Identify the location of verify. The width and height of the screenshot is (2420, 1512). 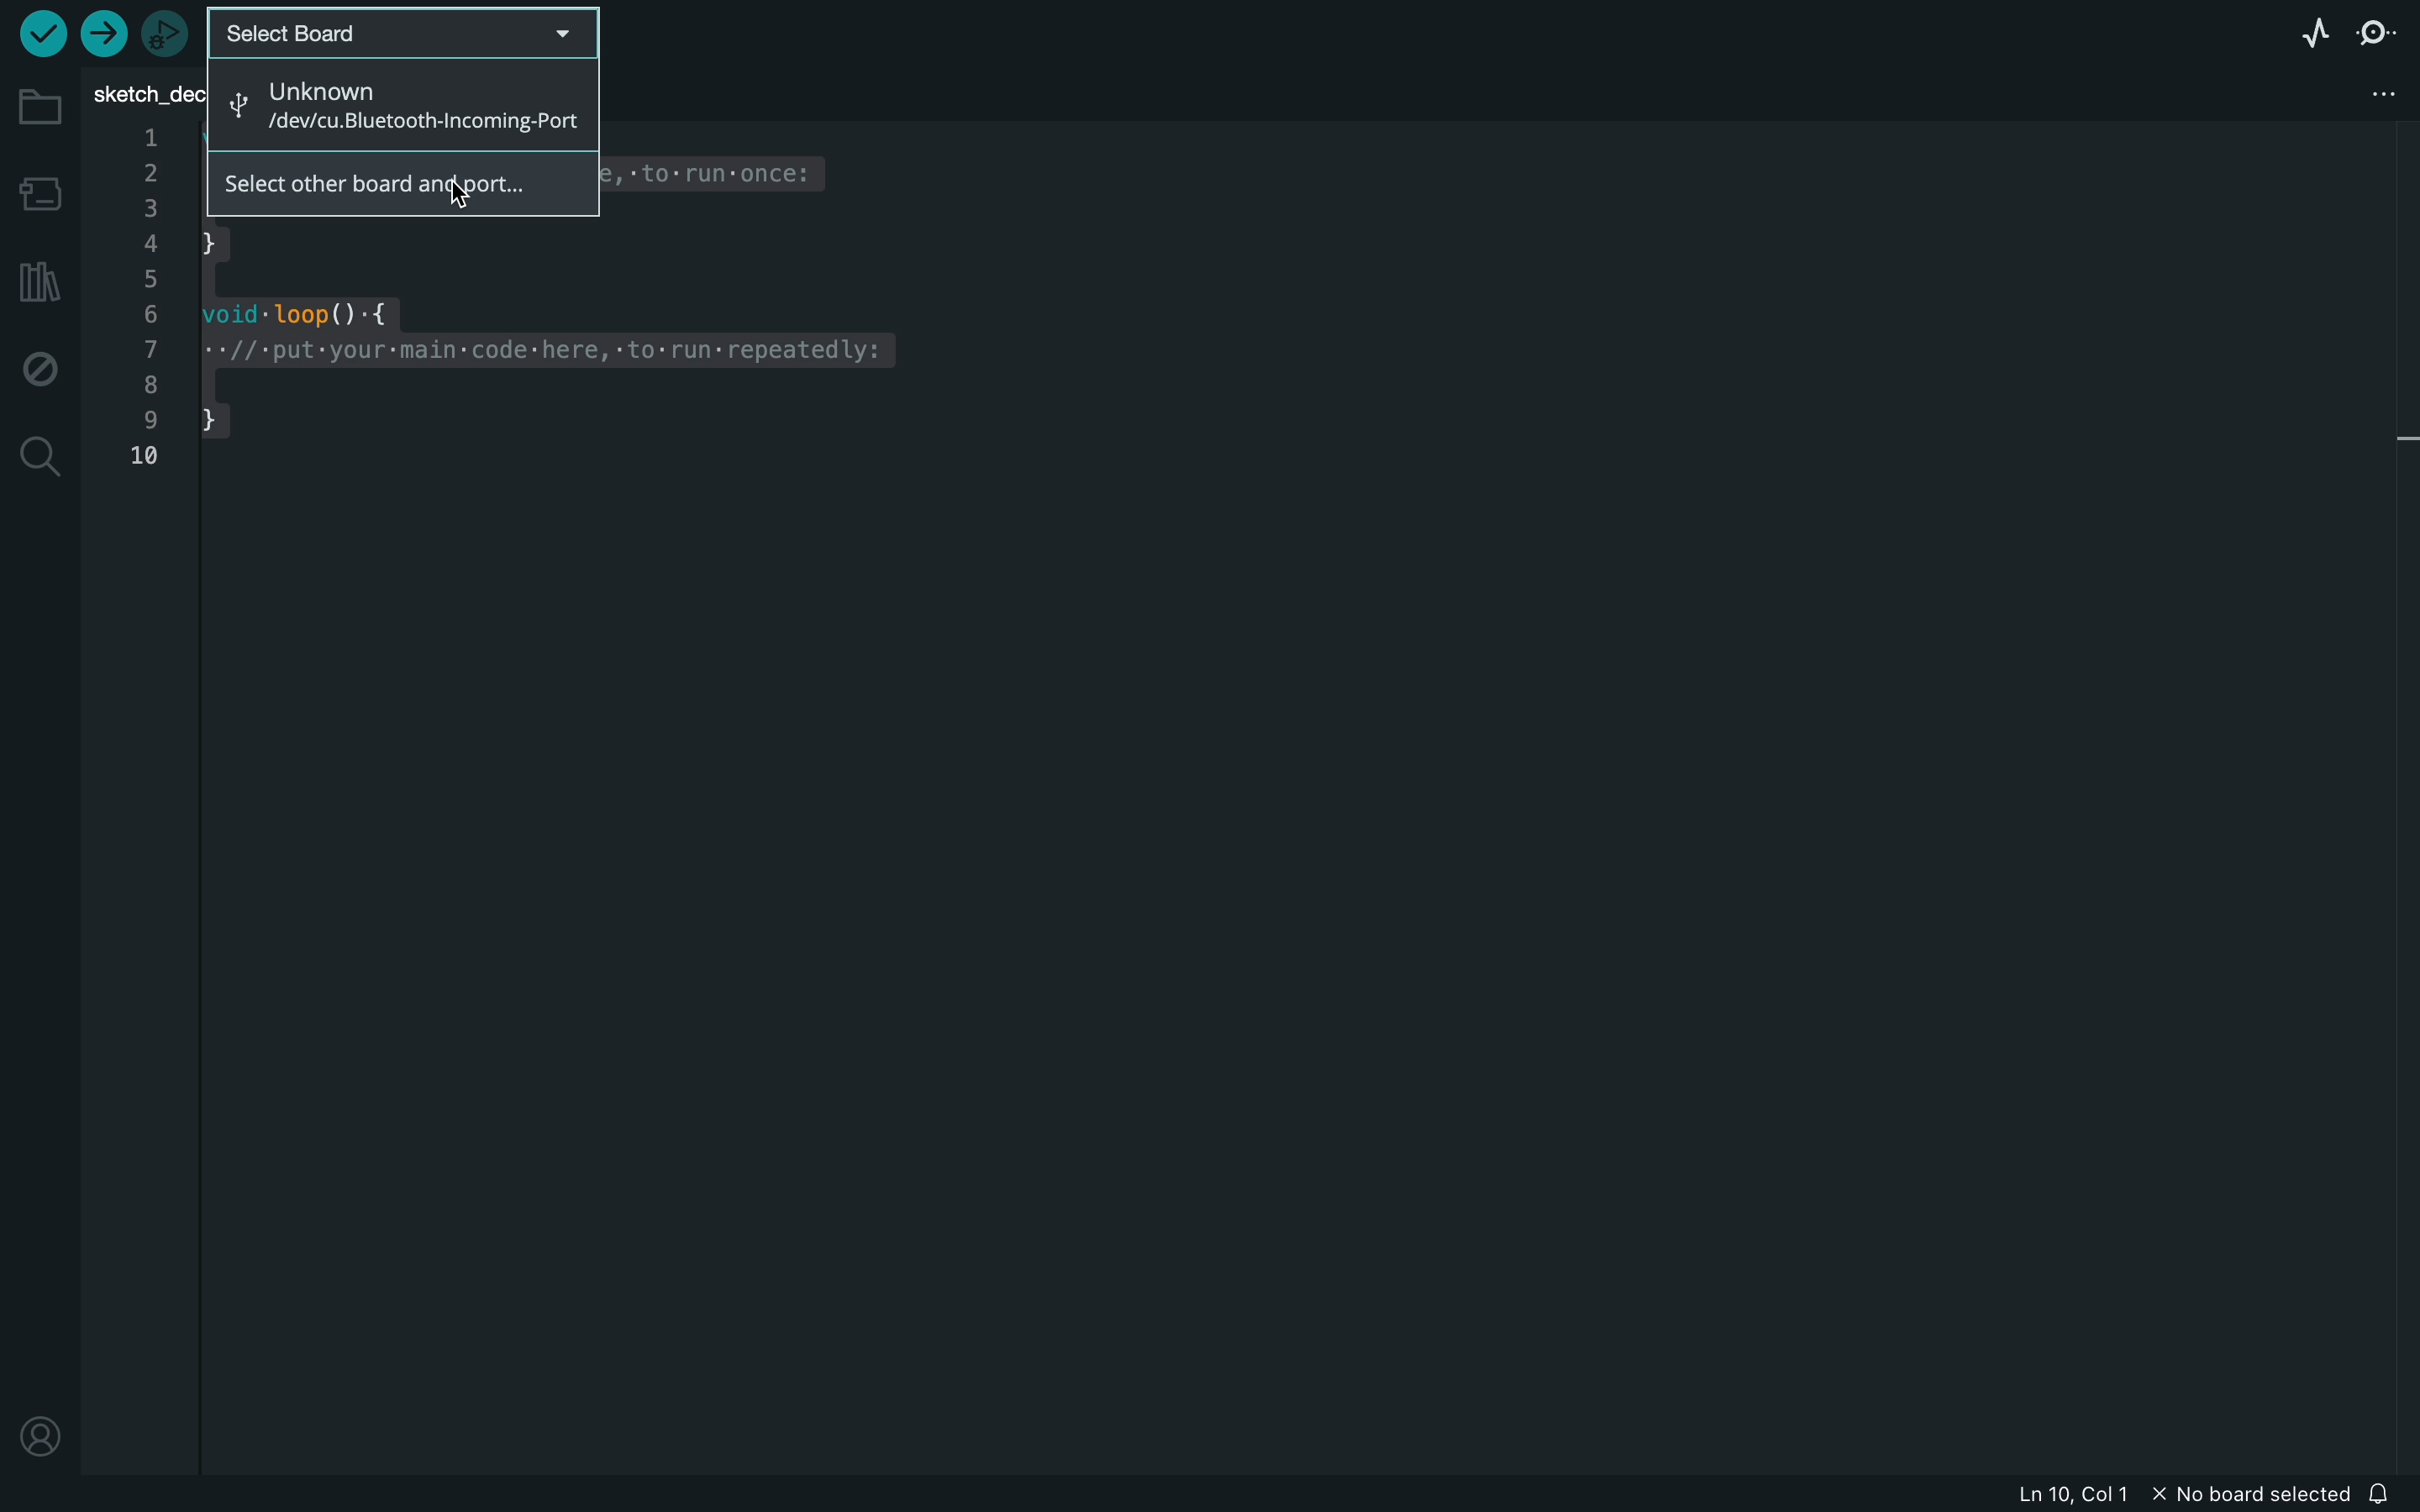
(43, 33).